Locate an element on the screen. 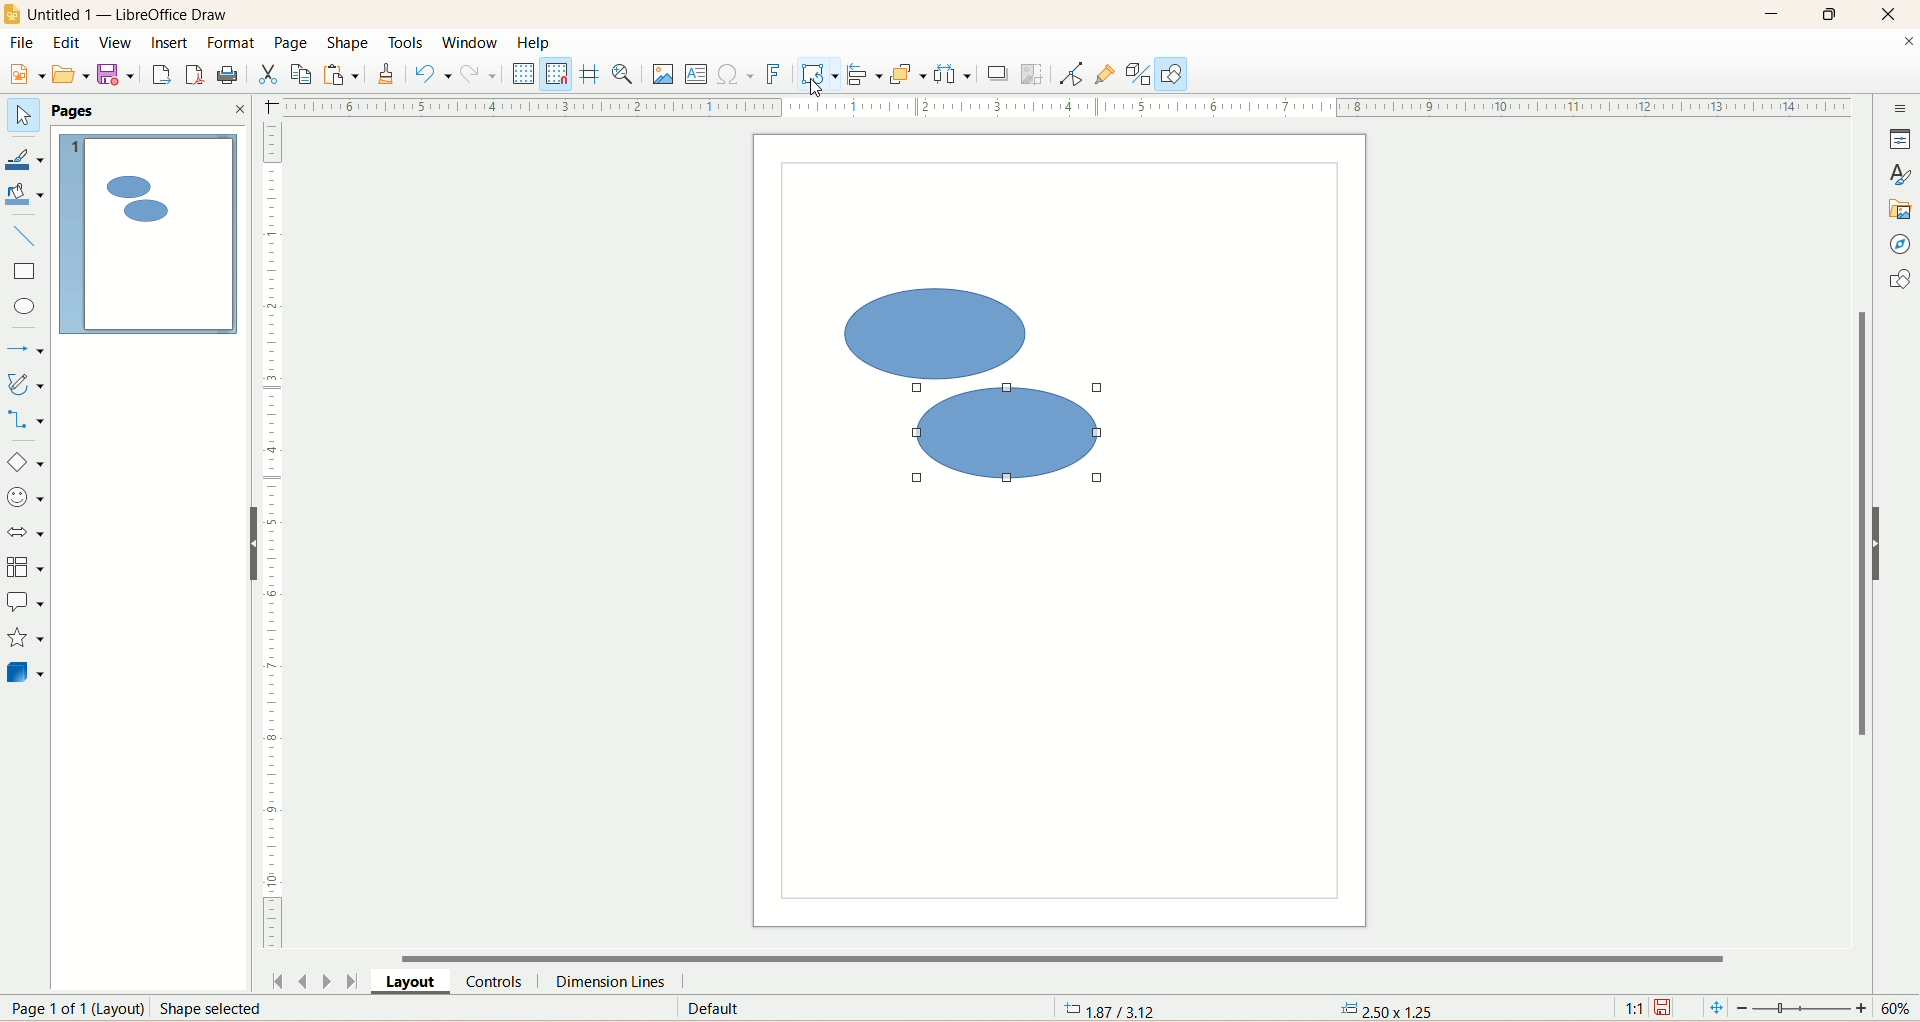 The image size is (1920, 1022). export is located at coordinates (163, 70).